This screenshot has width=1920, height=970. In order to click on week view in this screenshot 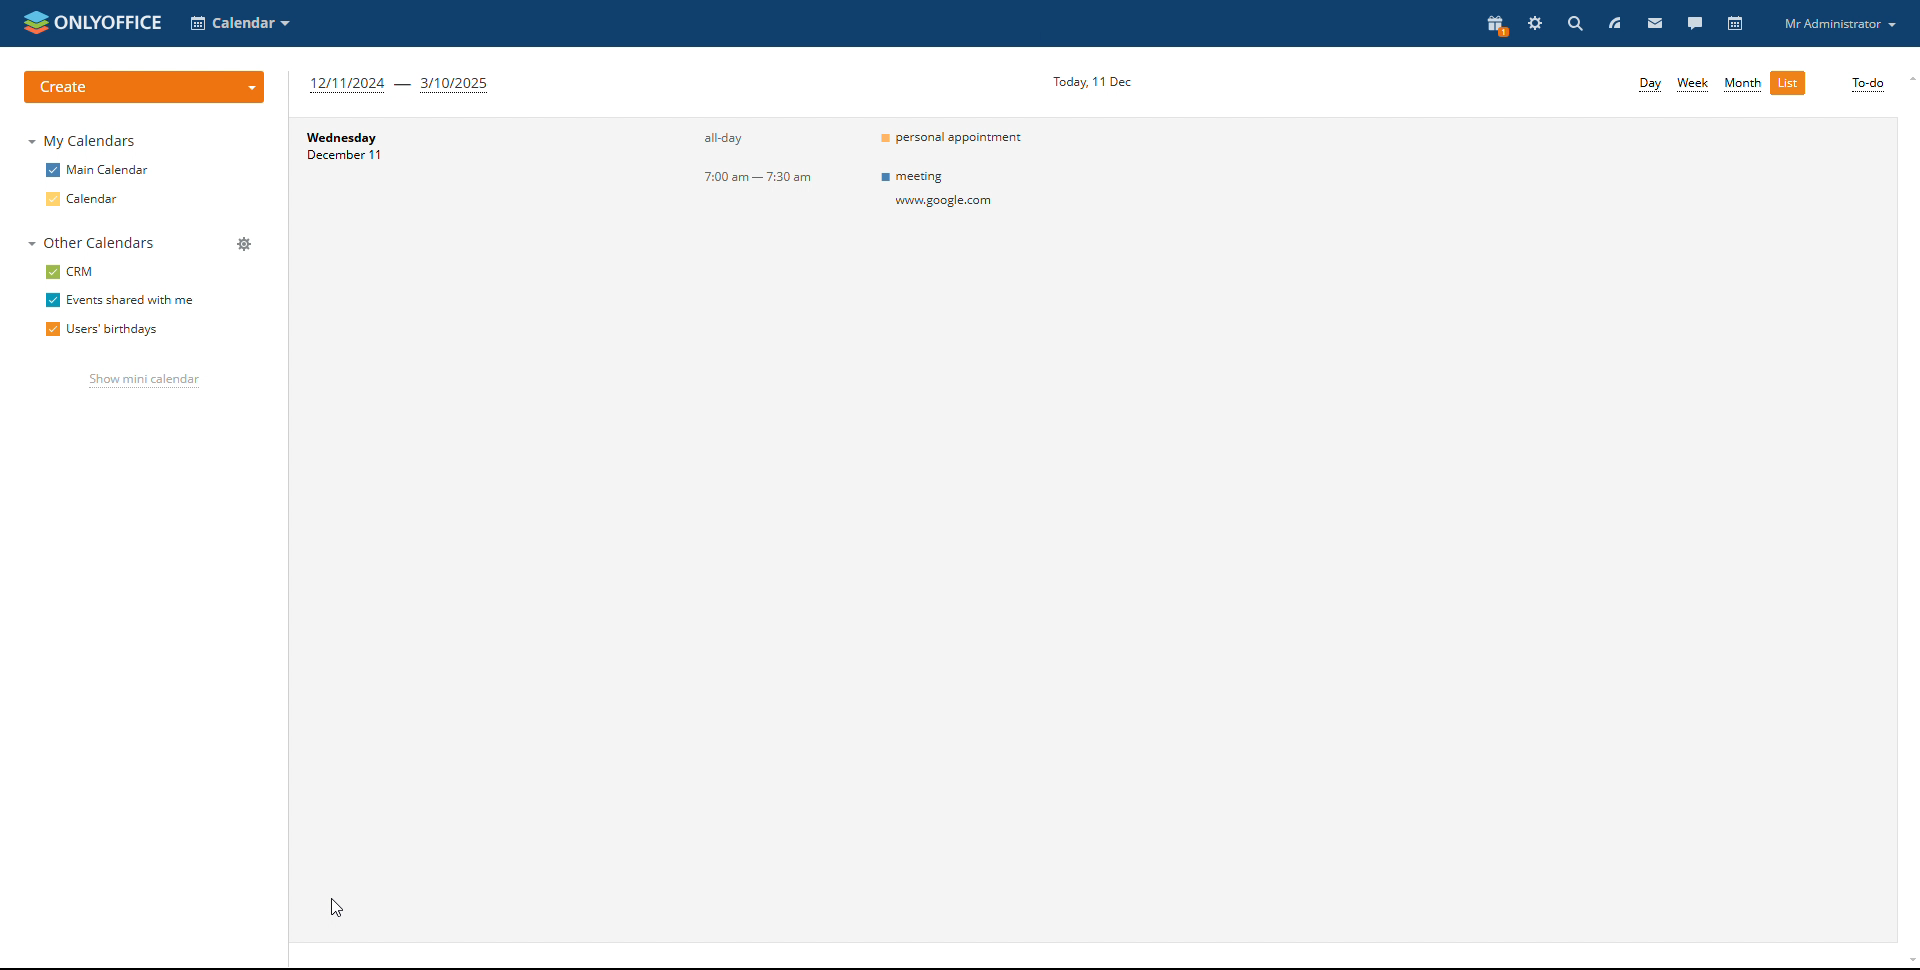, I will do `click(1694, 84)`.